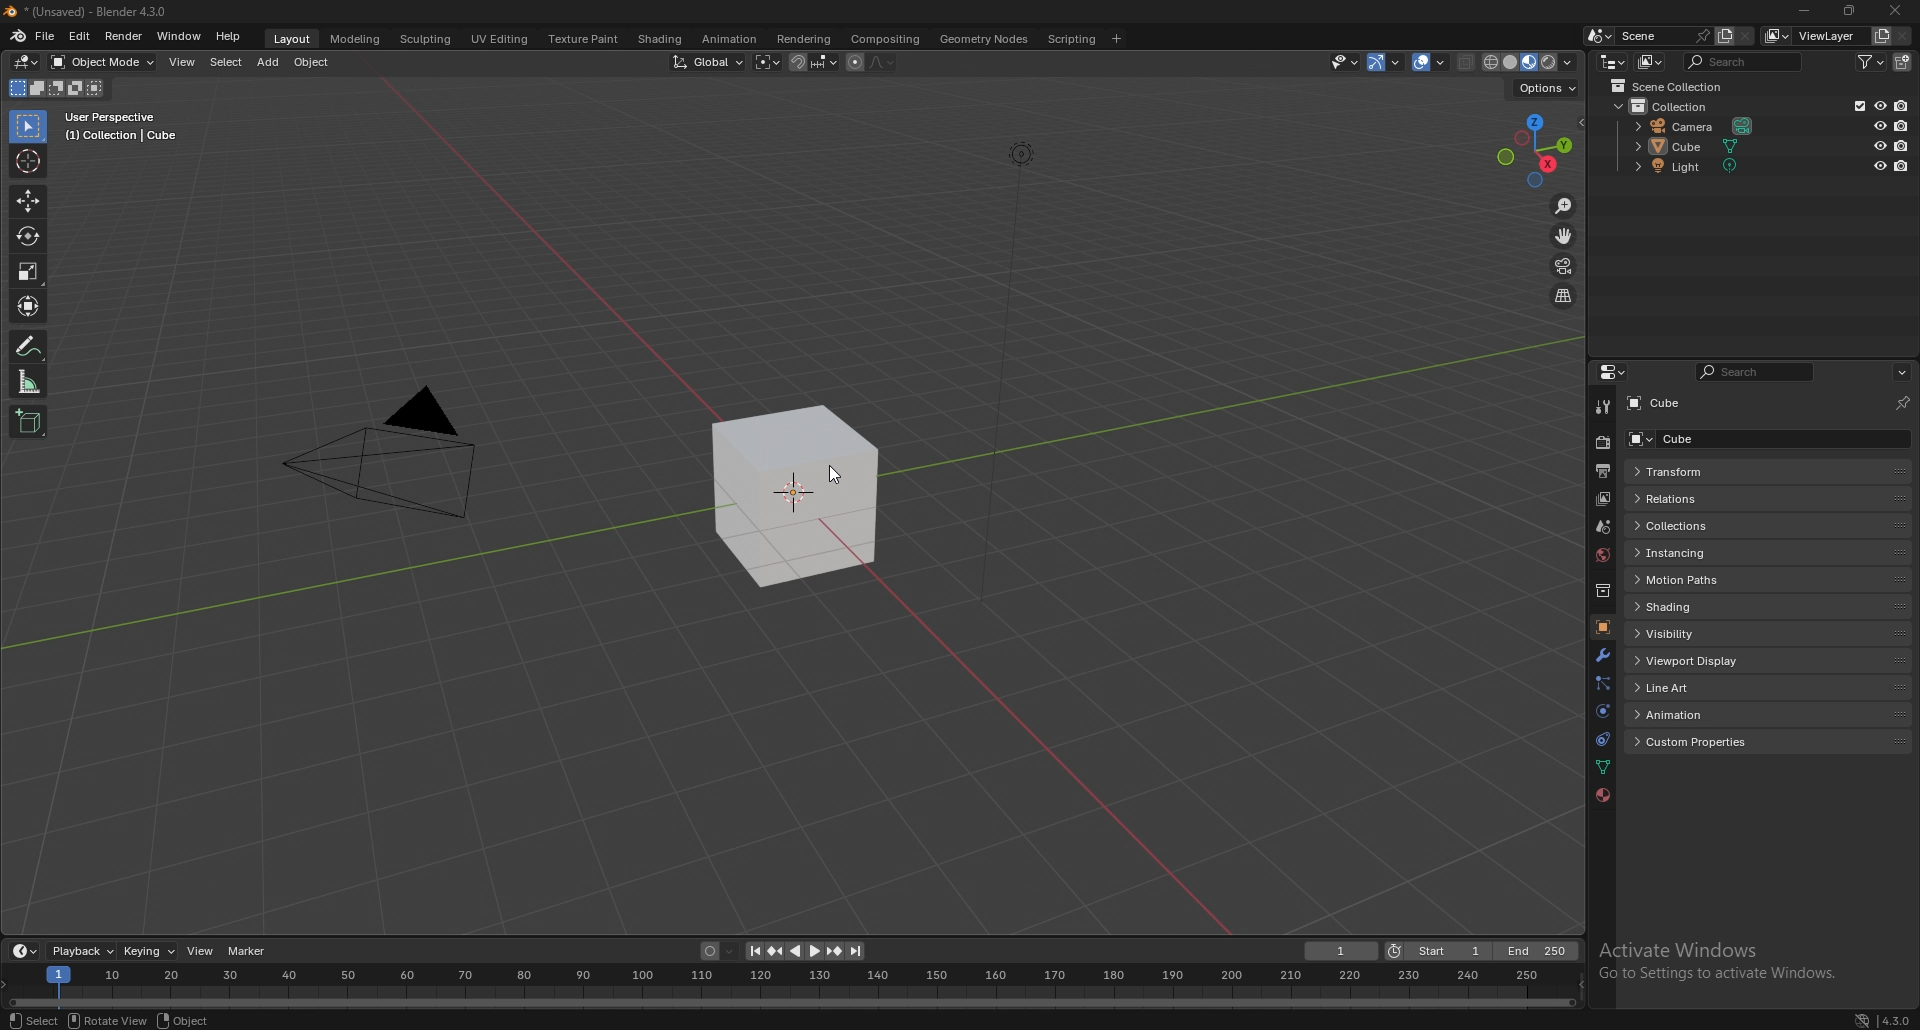  I want to click on modeling, so click(357, 38).